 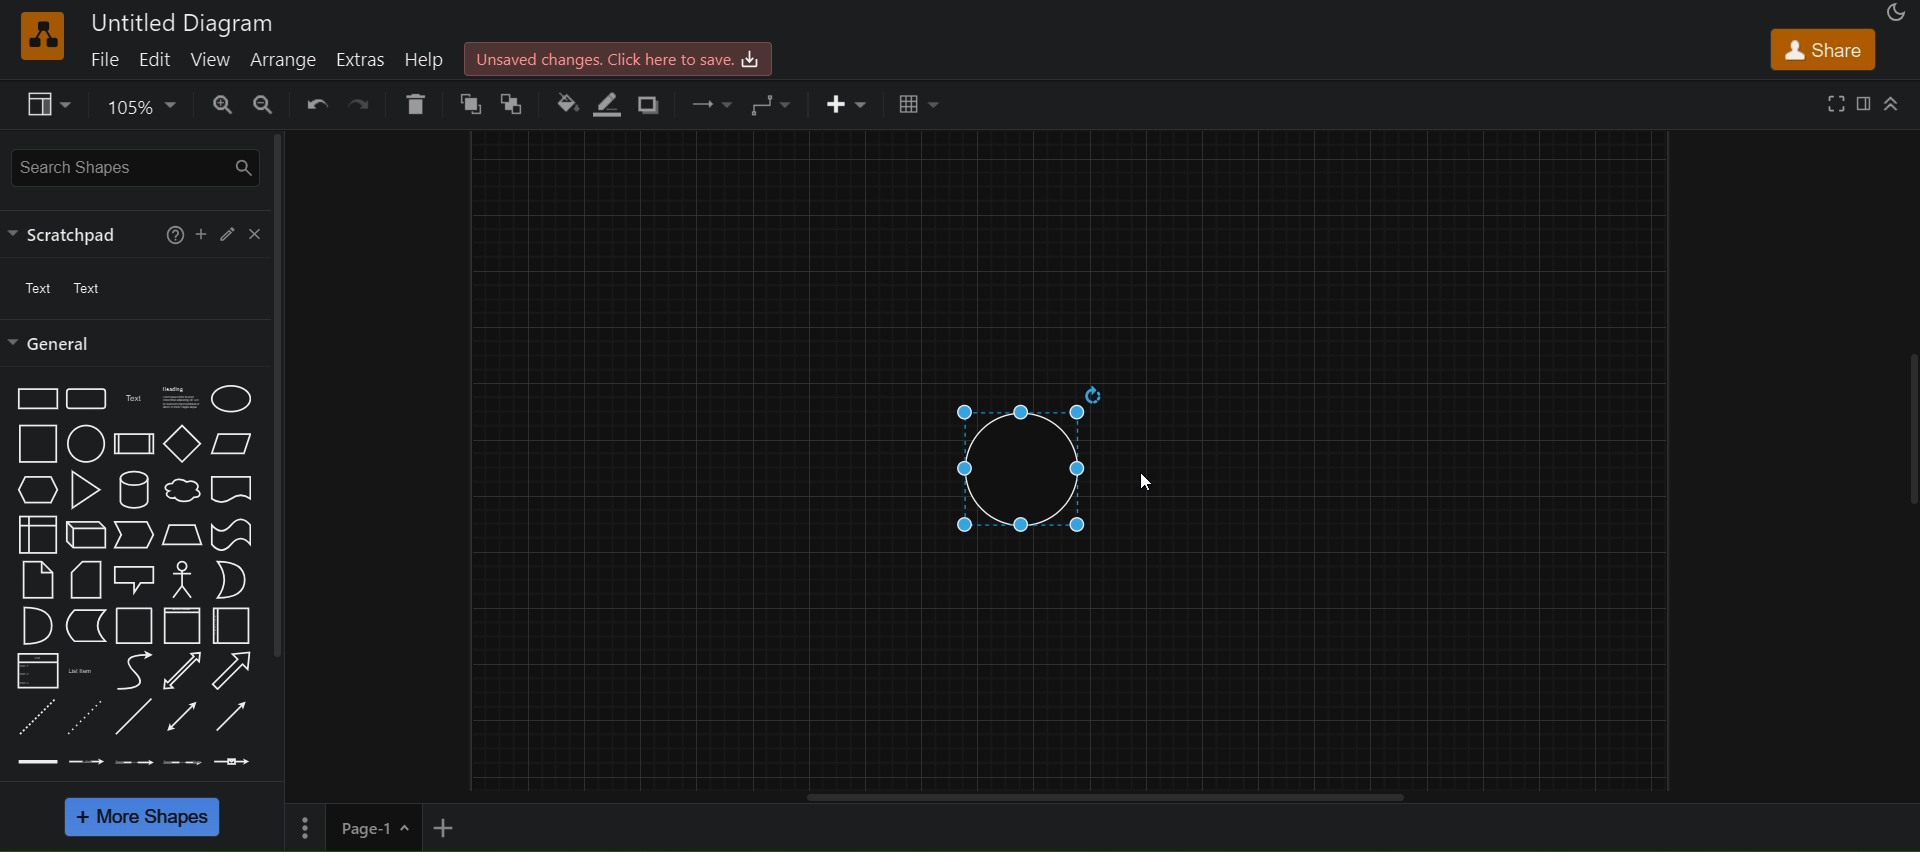 I want to click on text, so click(x=58, y=285).